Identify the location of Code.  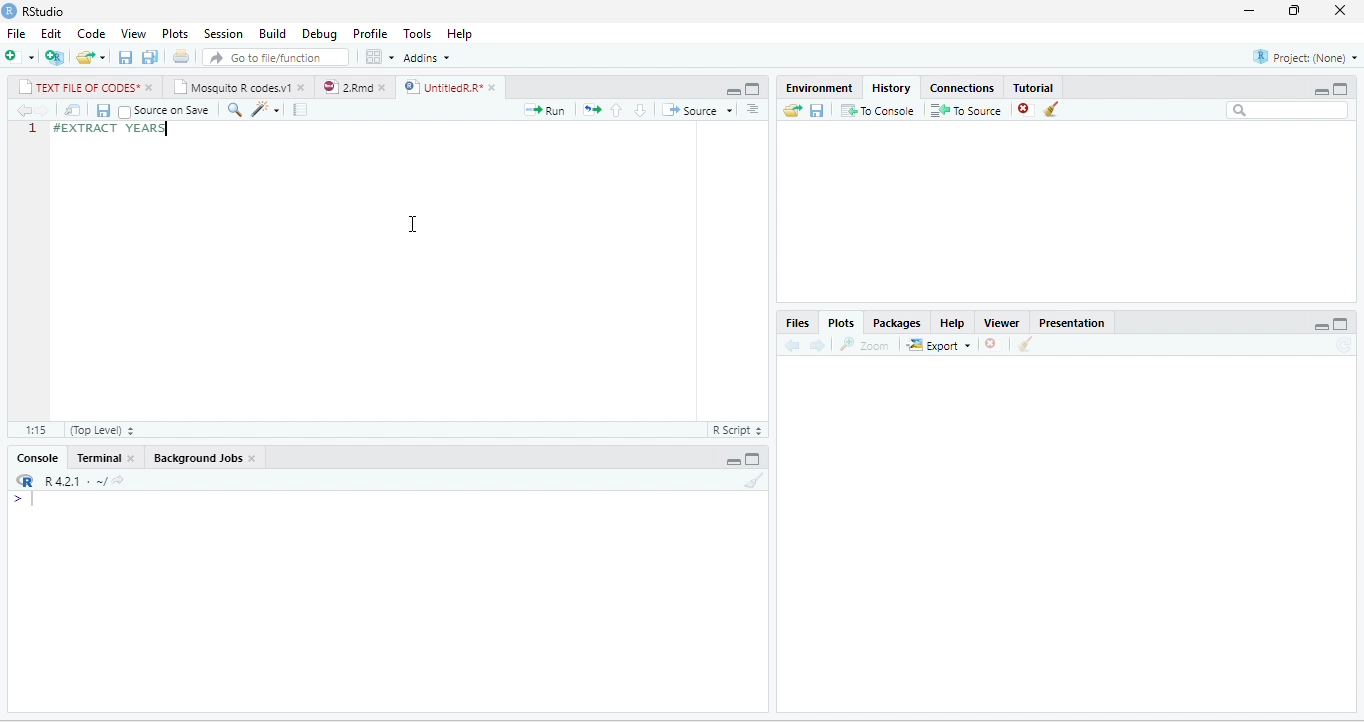
(92, 34).